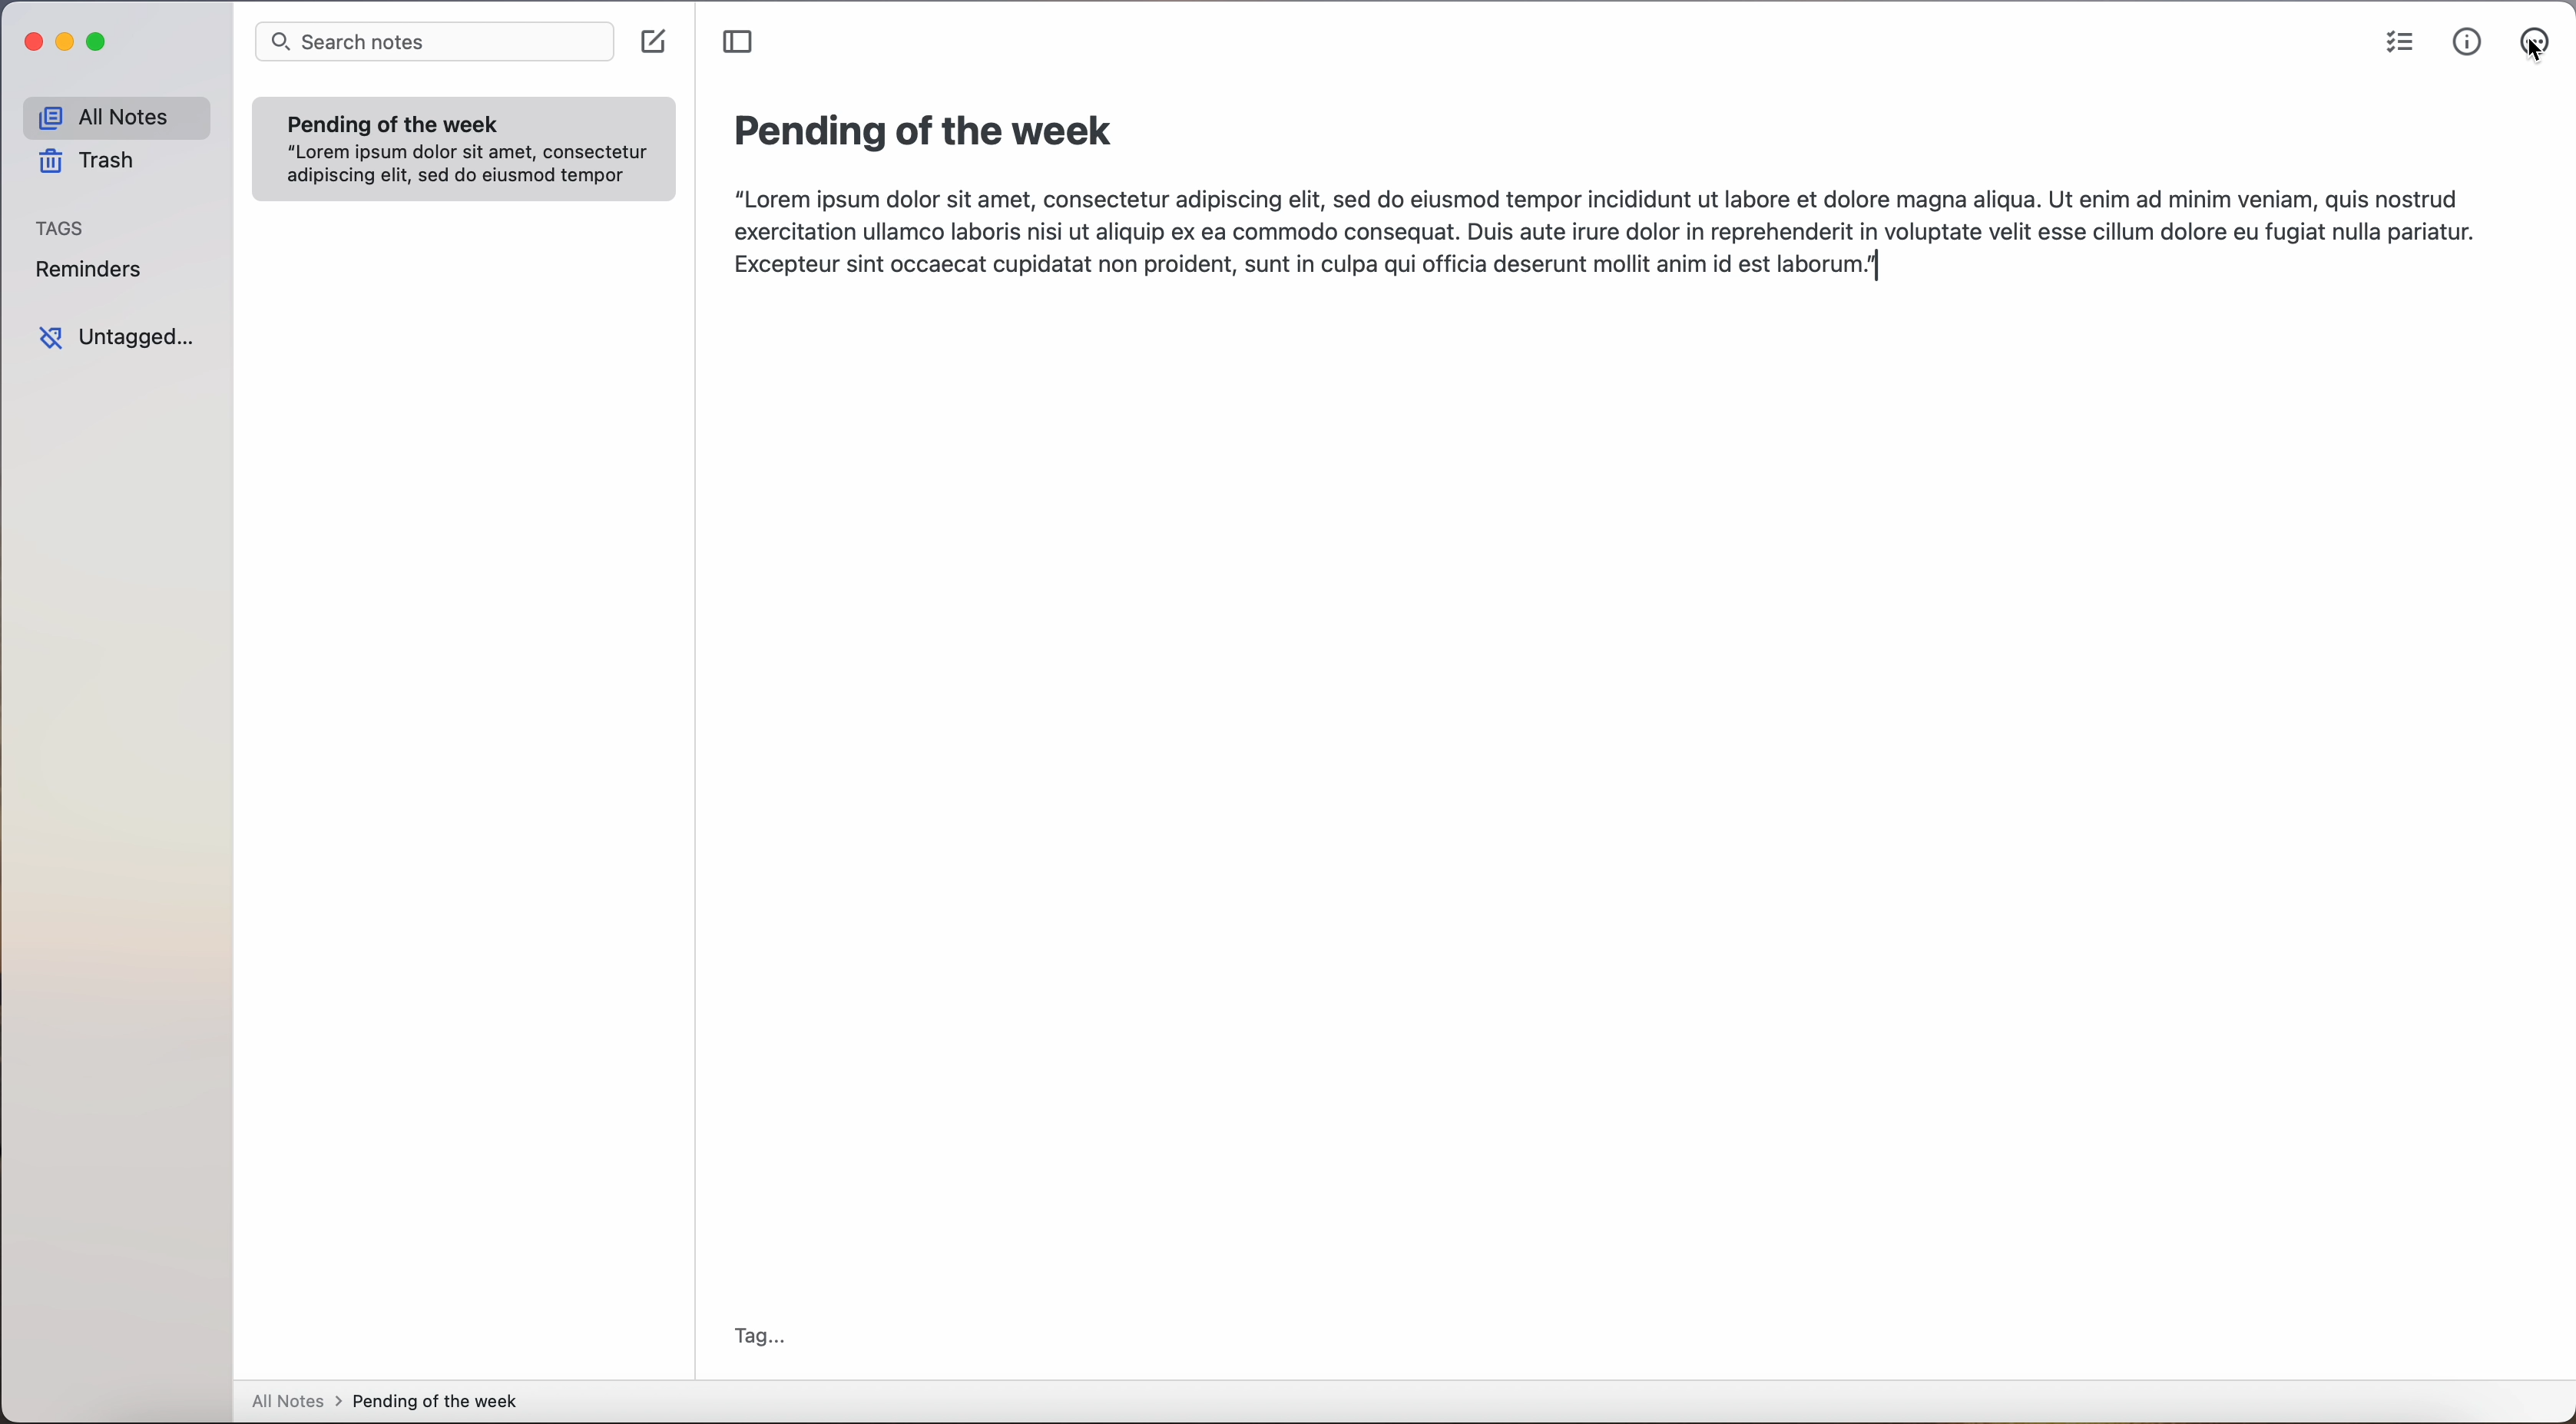 The height and width of the screenshot is (1424, 2576). Describe the element at coordinates (27, 44) in the screenshot. I see `close app` at that location.